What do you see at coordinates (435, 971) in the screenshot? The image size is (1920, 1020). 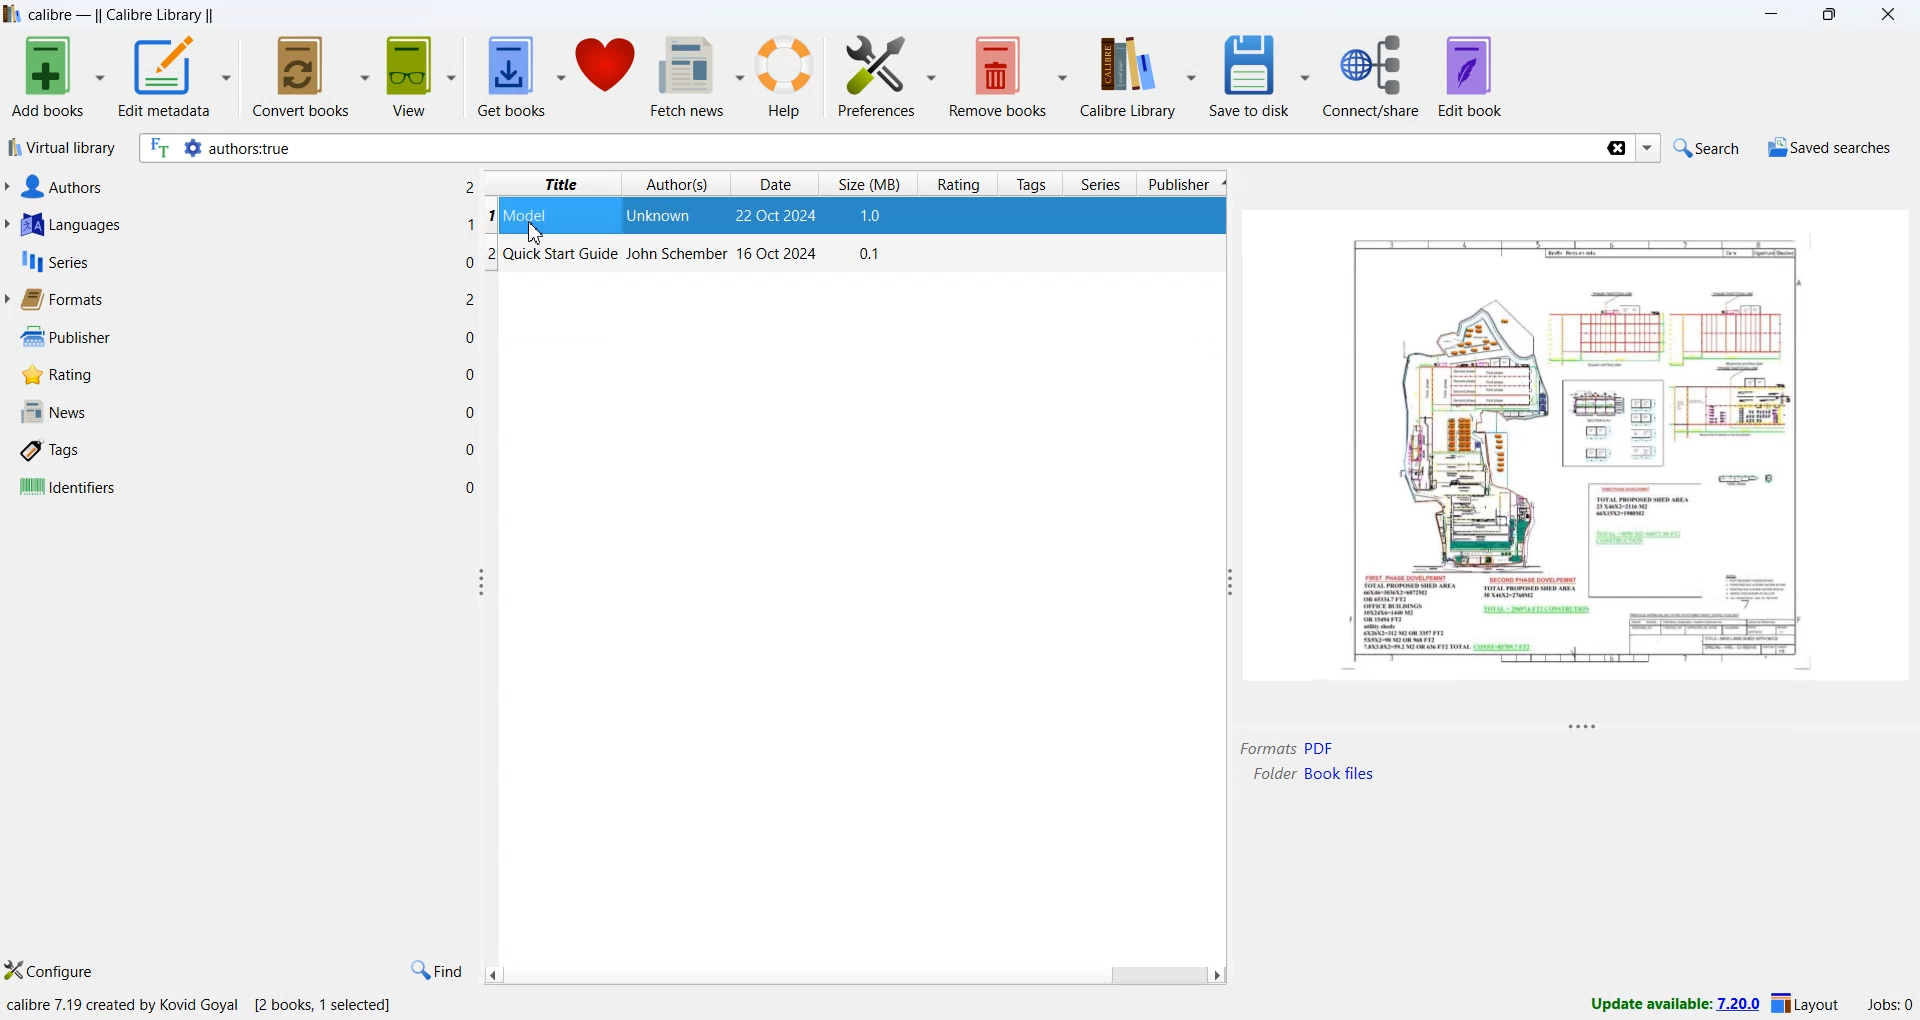 I see `find` at bounding box center [435, 971].